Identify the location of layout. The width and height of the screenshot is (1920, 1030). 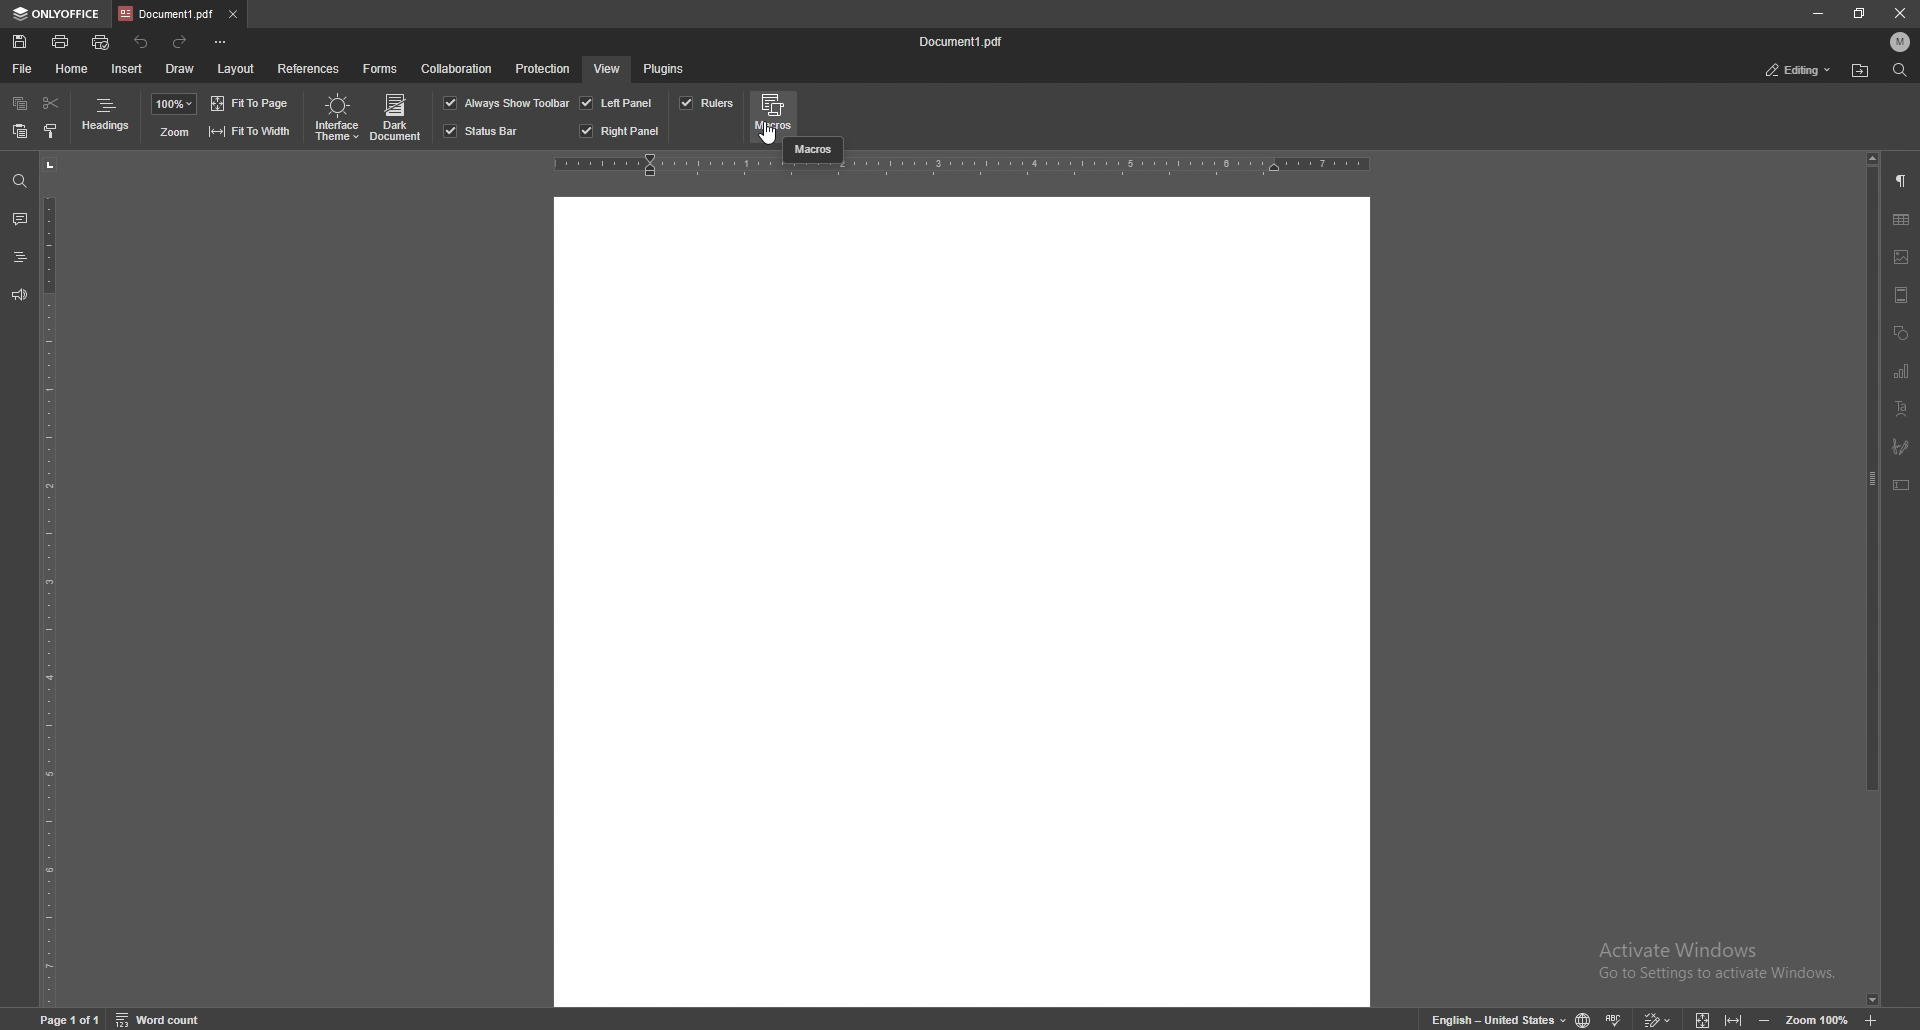
(235, 69).